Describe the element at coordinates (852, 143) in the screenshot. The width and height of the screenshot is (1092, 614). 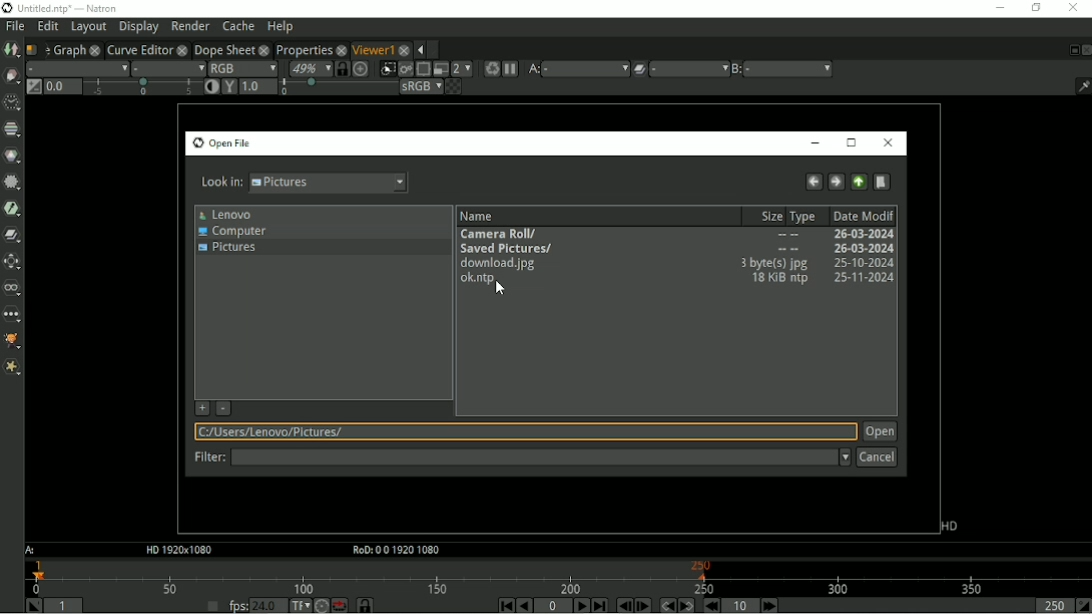
I see `Maximize` at that location.